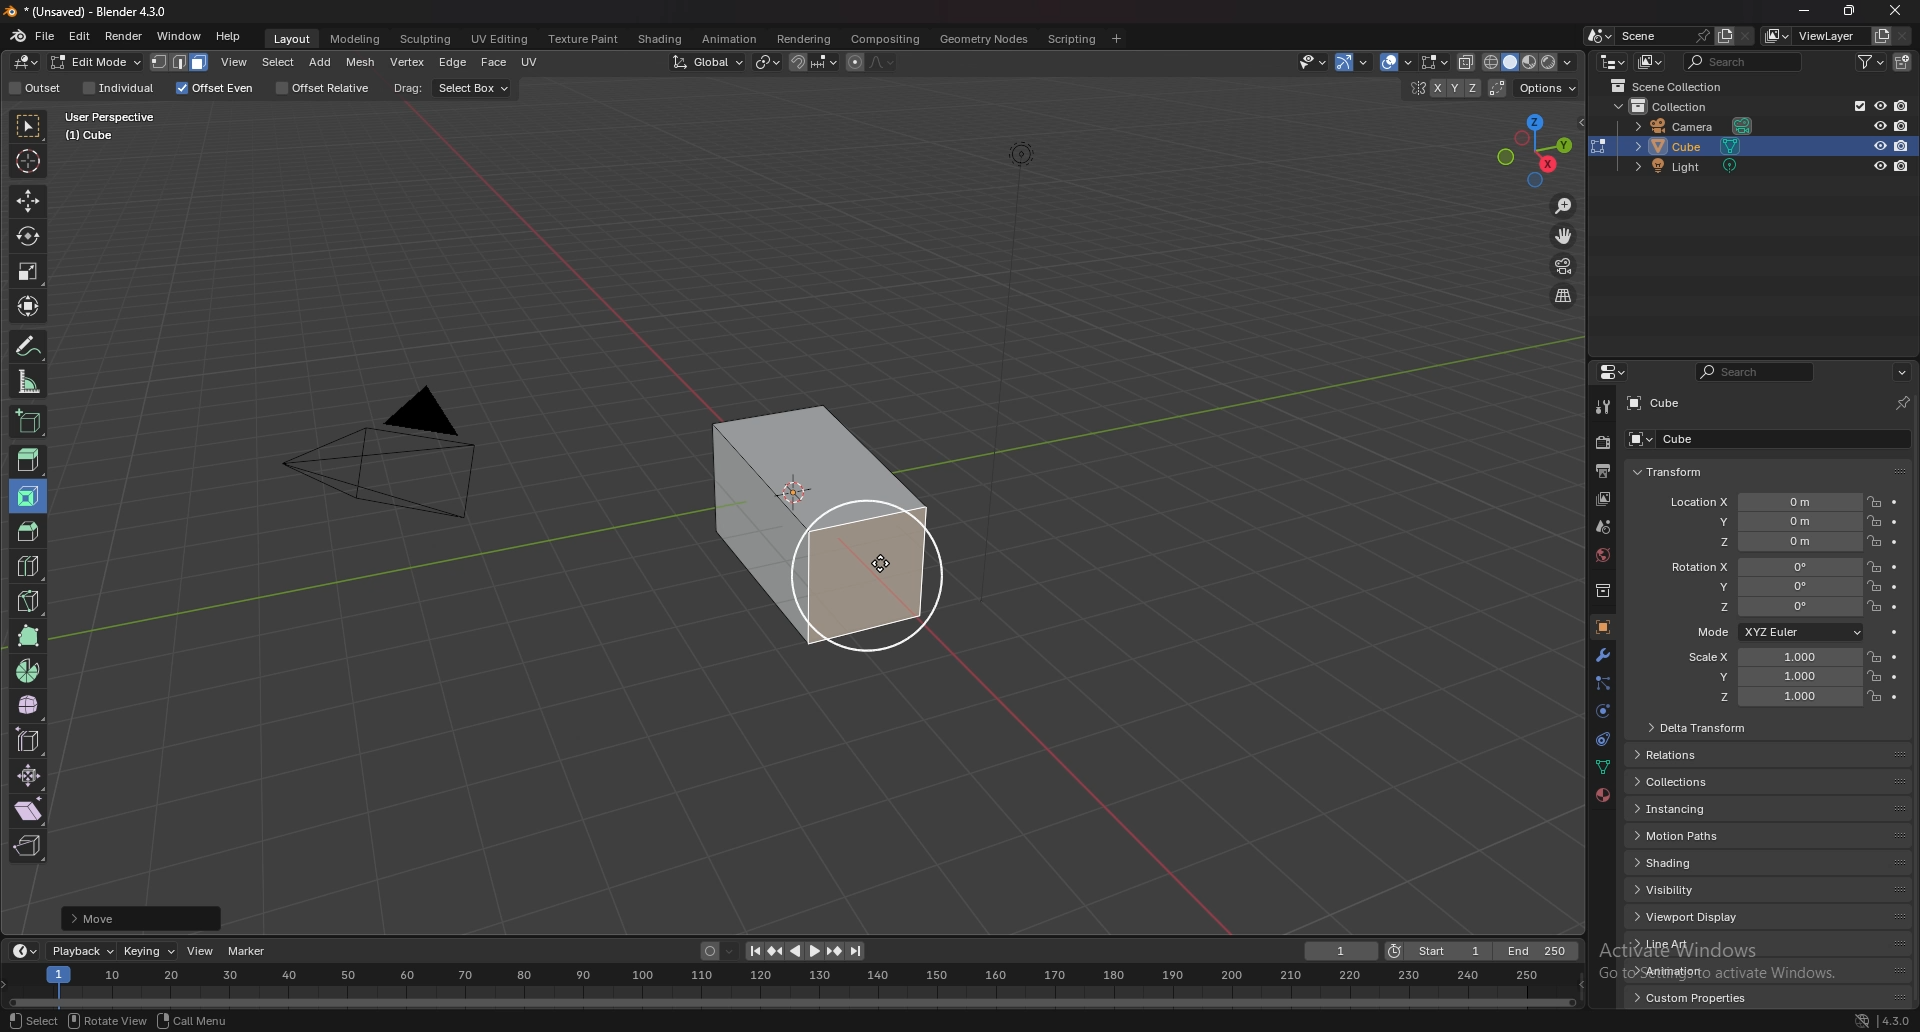 The height and width of the screenshot is (1032, 1920). What do you see at coordinates (30, 705) in the screenshot?
I see `smooth` at bounding box center [30, 705].